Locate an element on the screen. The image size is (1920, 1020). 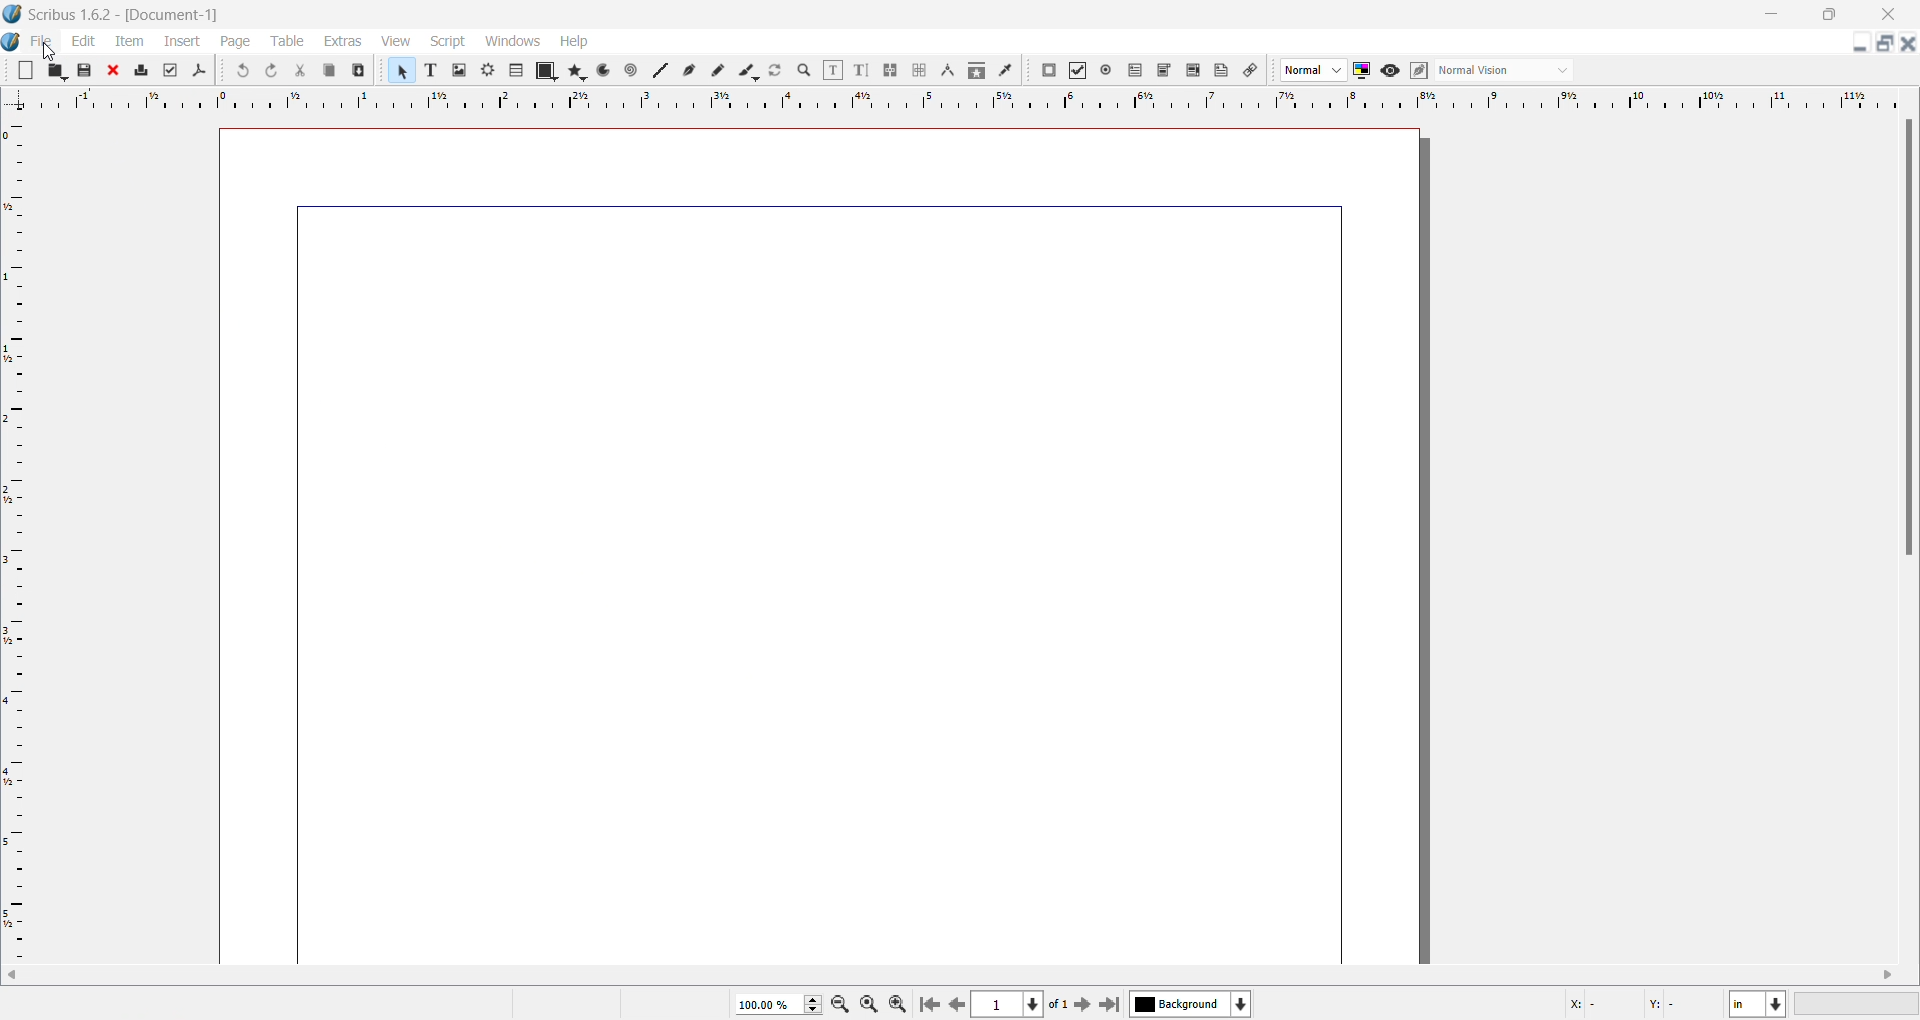
decrease zoom is located at coordinates (841, 1003).